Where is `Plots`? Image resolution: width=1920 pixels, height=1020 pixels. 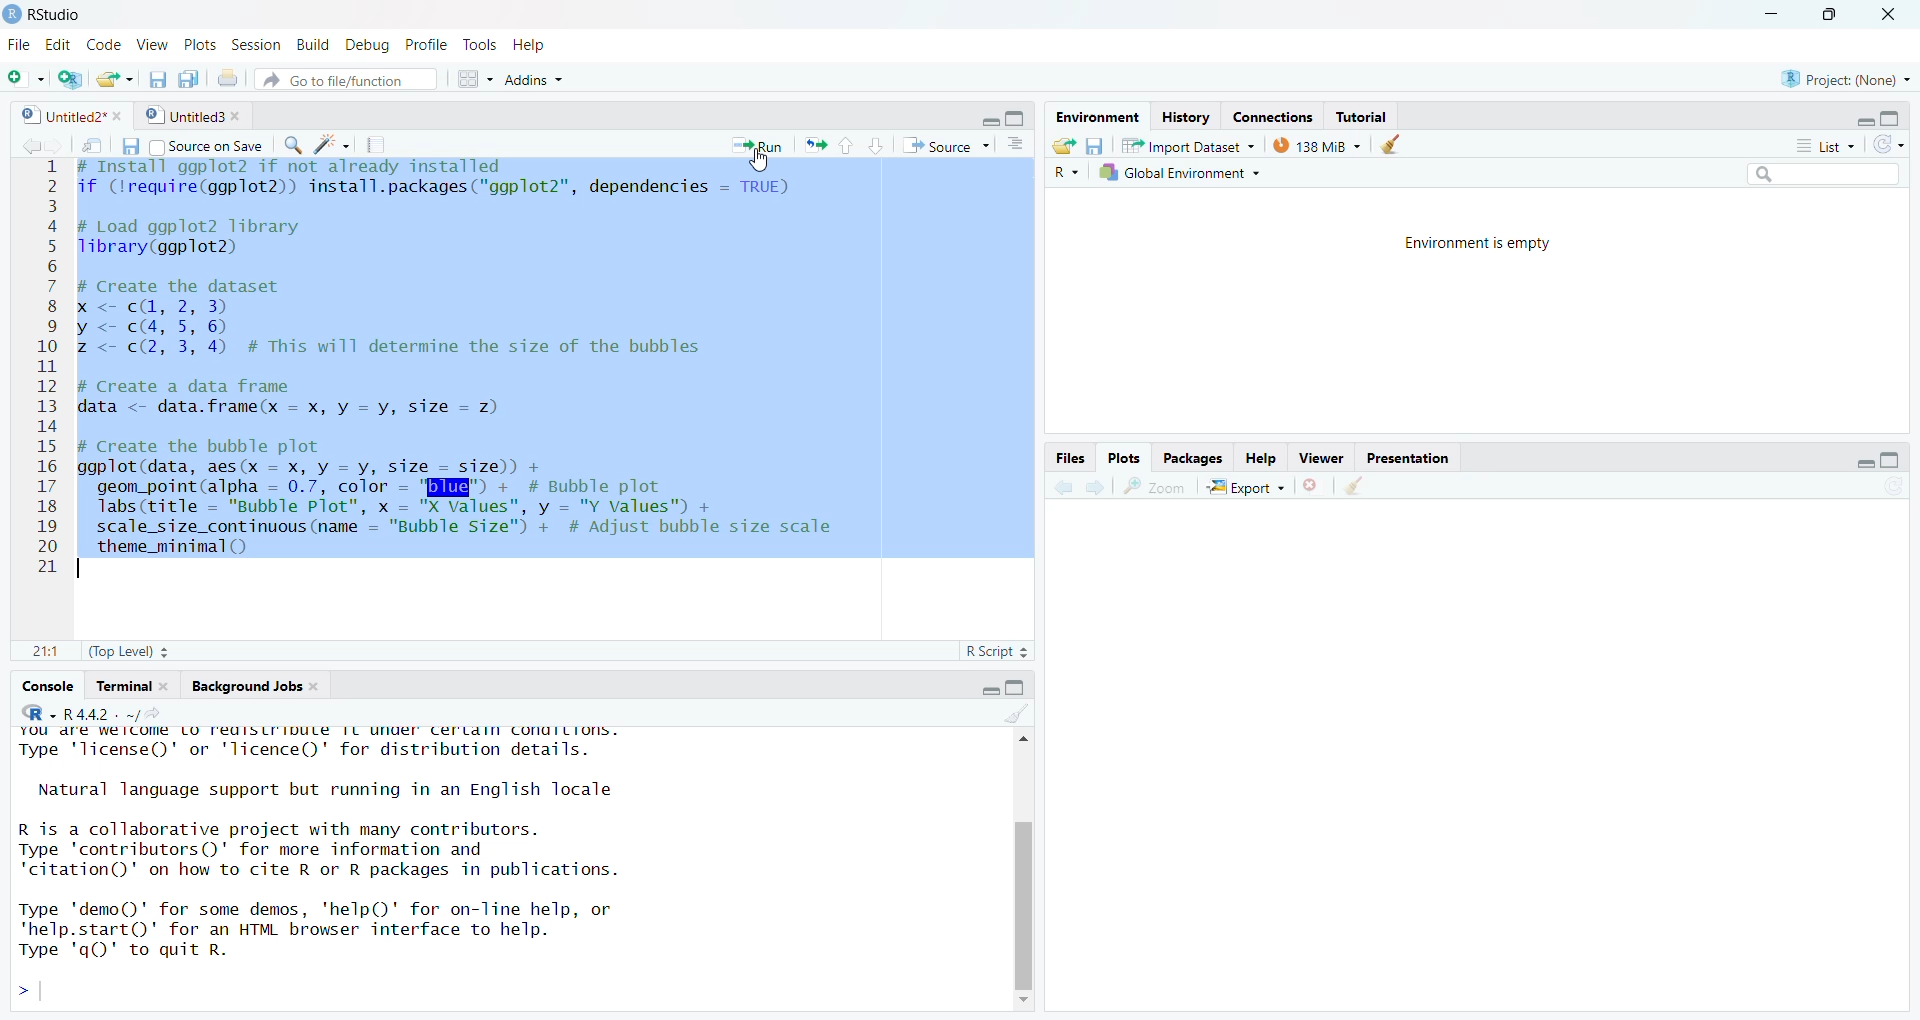 Plots is located at coordinates (1125, 455).